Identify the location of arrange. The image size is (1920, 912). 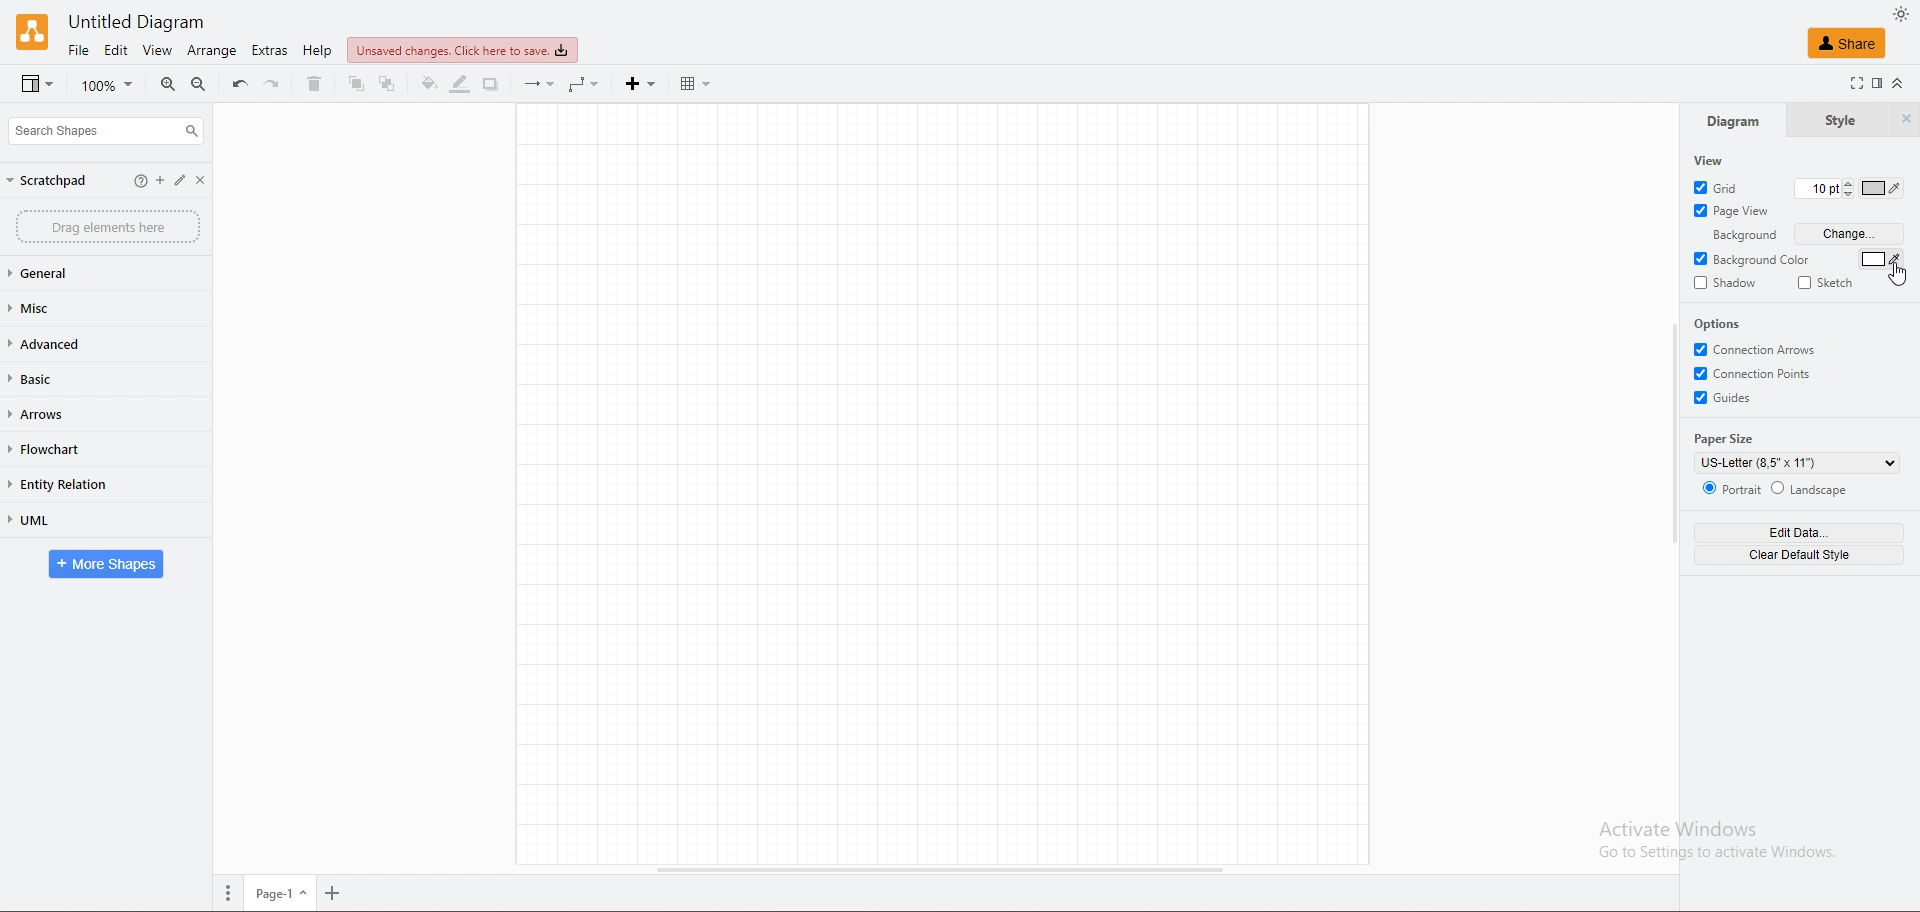
(213, 51).